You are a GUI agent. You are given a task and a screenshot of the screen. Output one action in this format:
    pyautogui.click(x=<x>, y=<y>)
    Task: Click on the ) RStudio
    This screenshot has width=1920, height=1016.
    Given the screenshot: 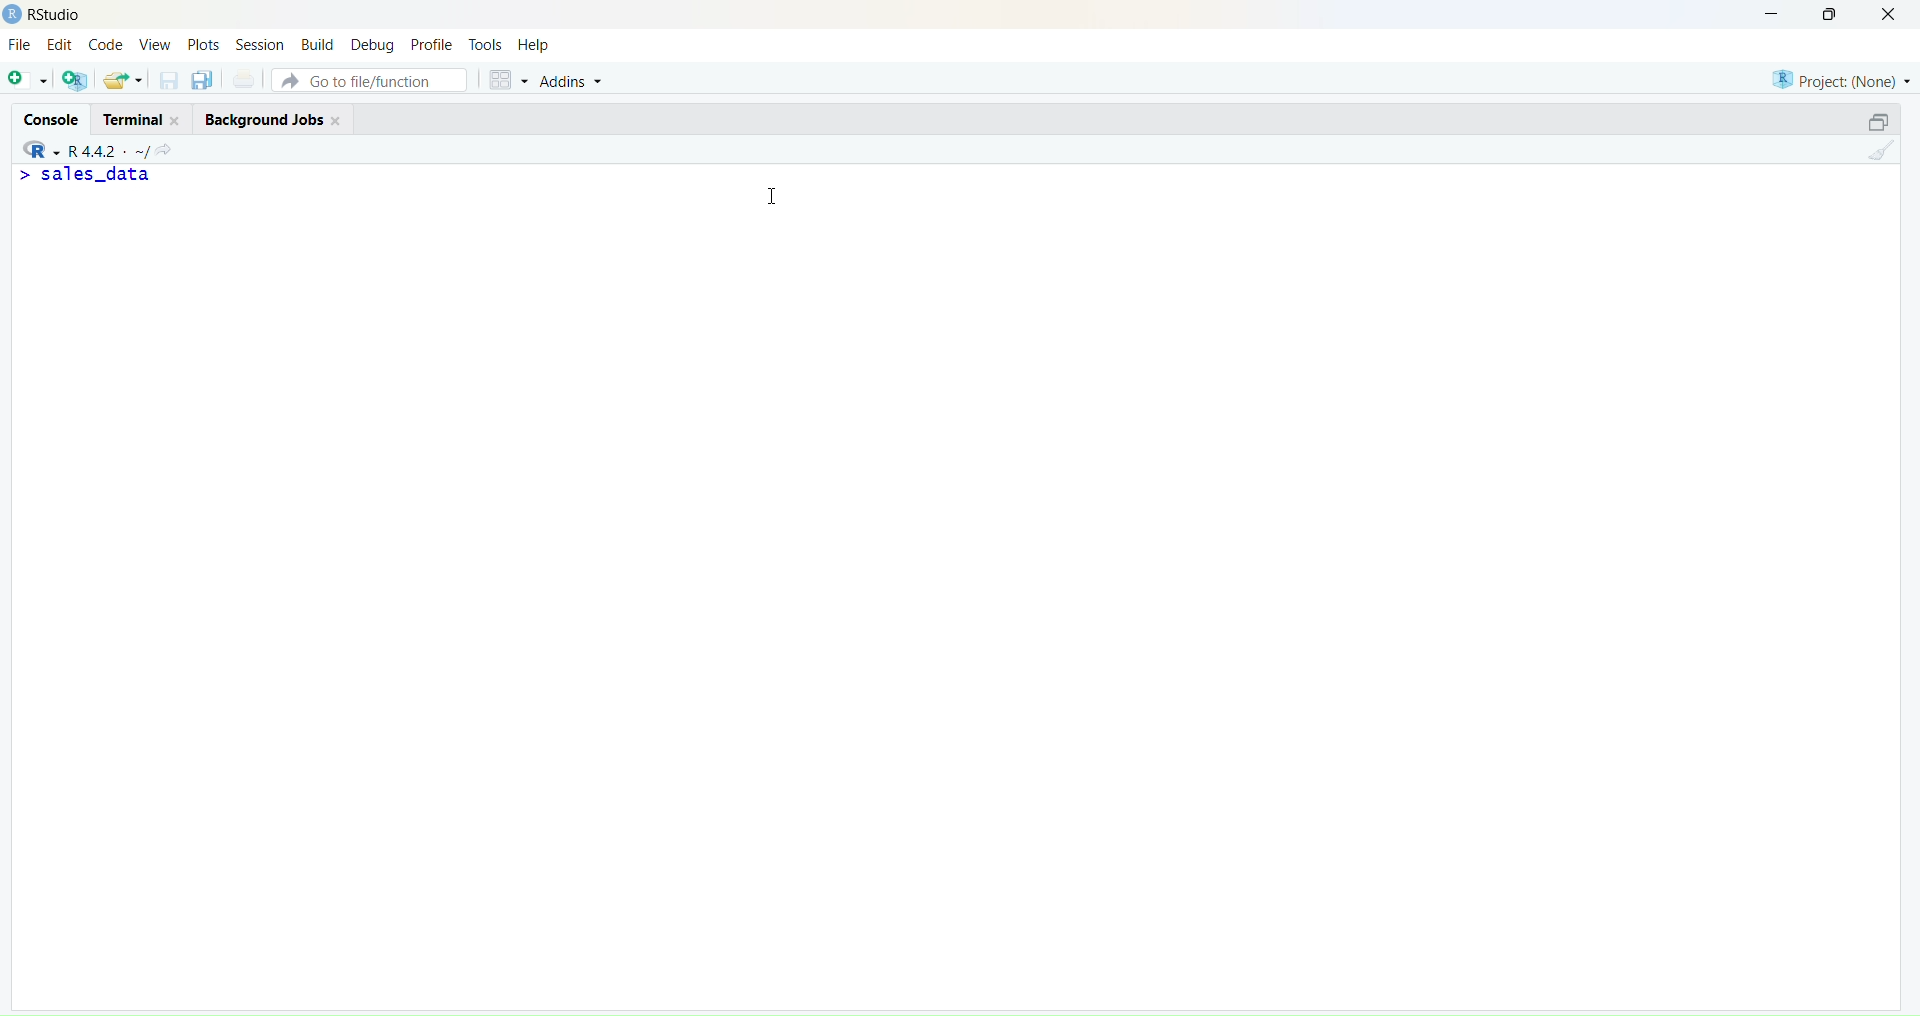 What is the action you would take?
    pyautogui.click(x=51, y=12)
    